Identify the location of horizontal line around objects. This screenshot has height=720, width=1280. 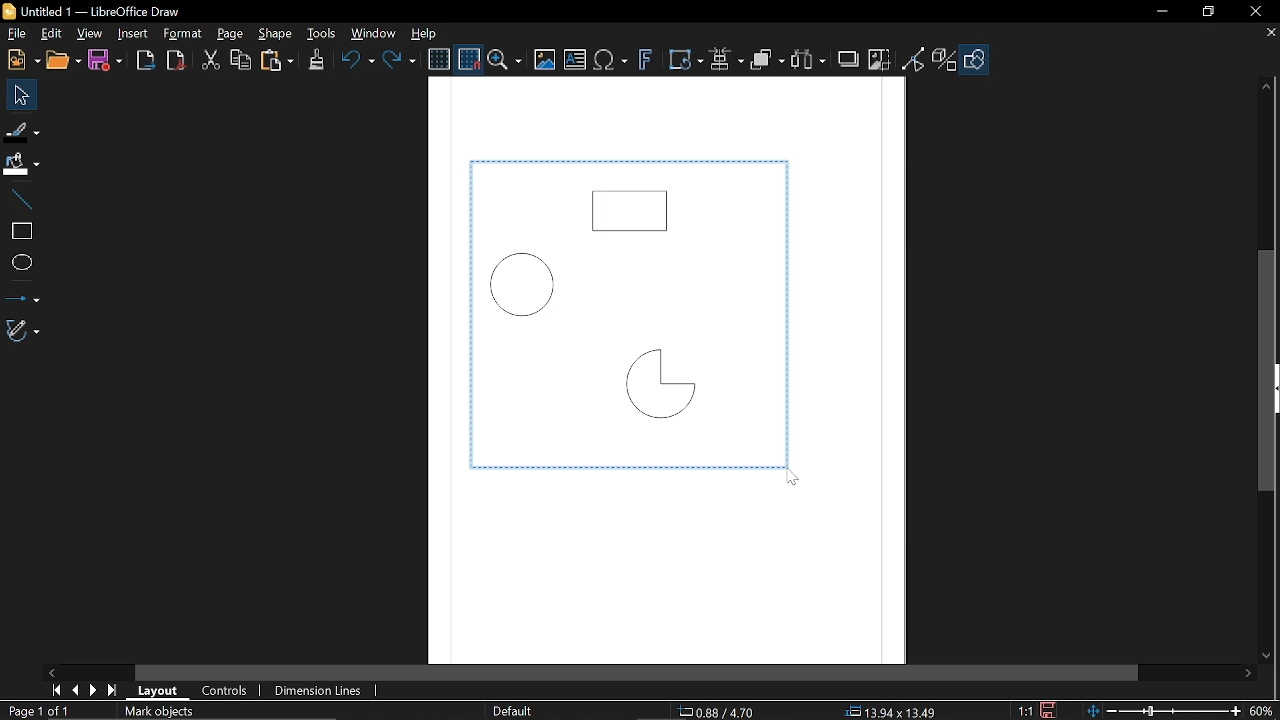
(630, 159).